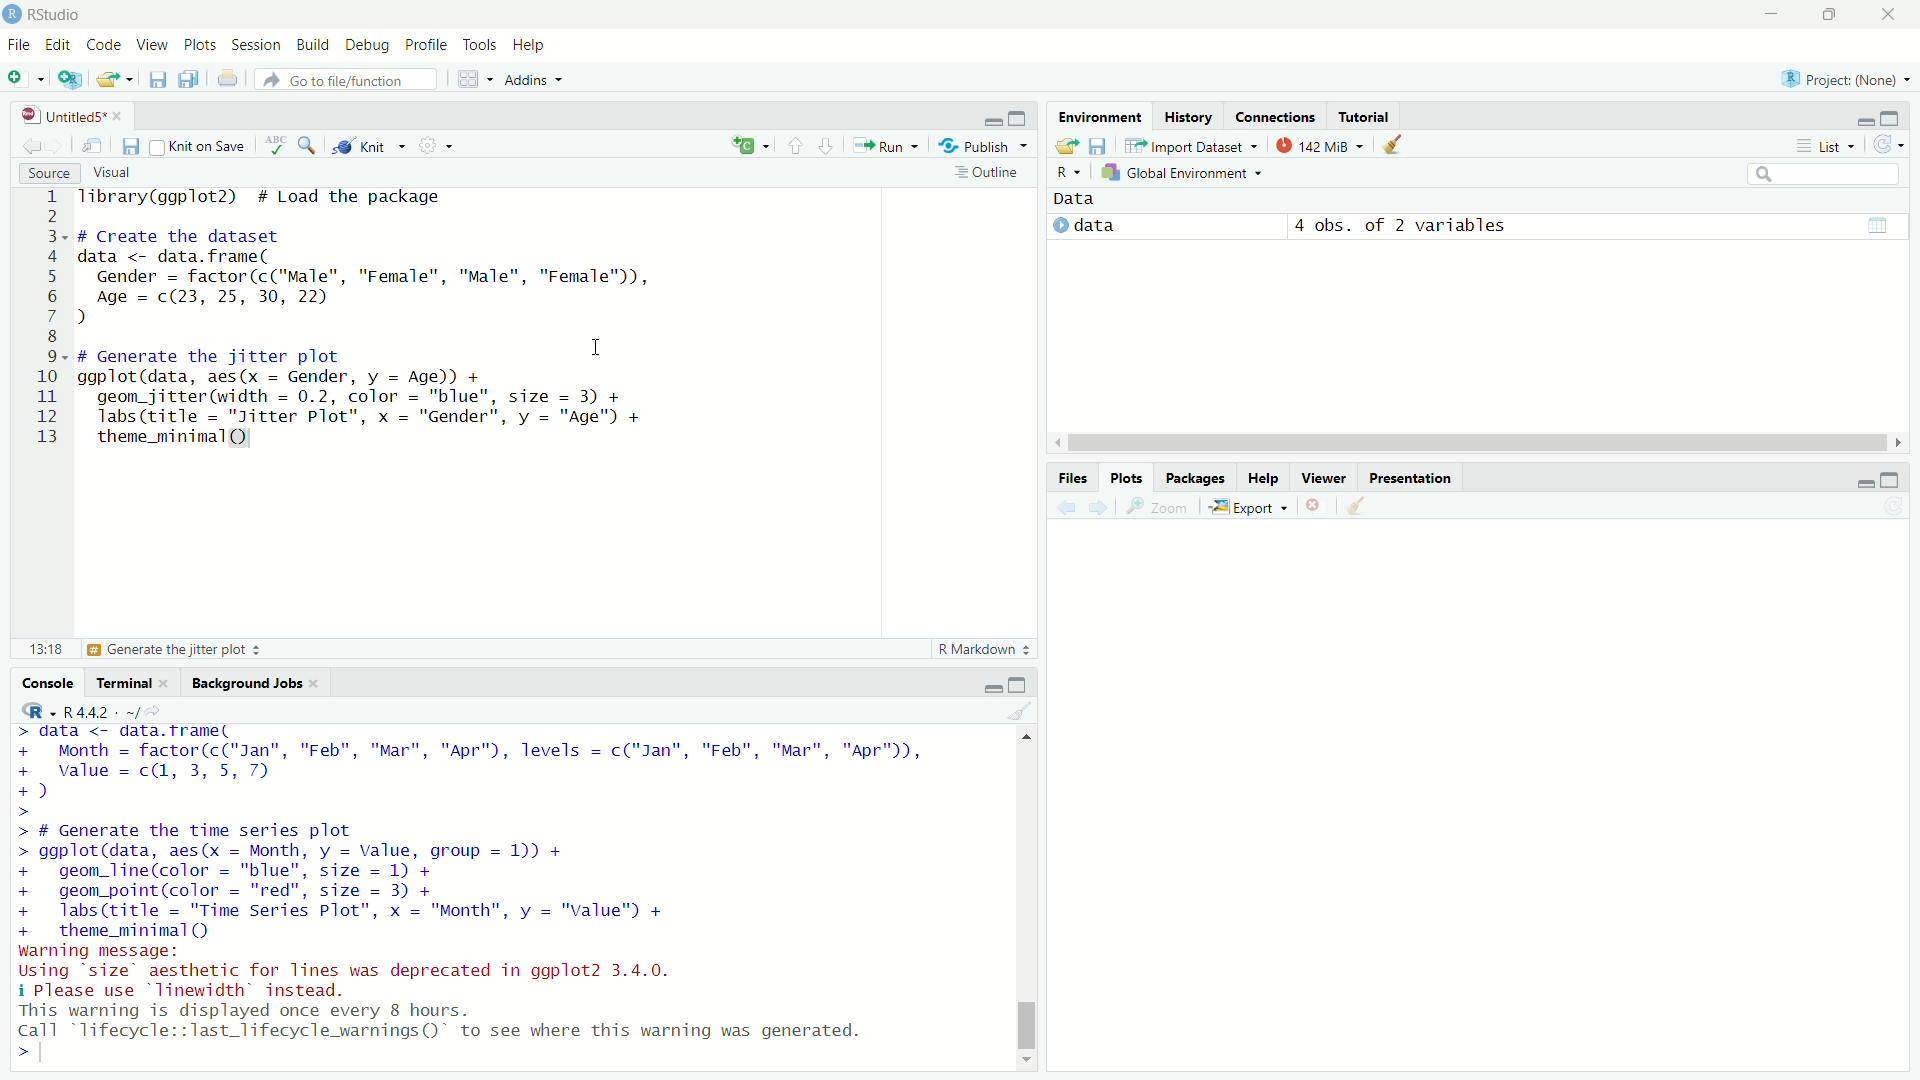  What do you see at coordinates (1769, 12) in the screenshot?
I see `minimize` at bounding box center [1769, 12].